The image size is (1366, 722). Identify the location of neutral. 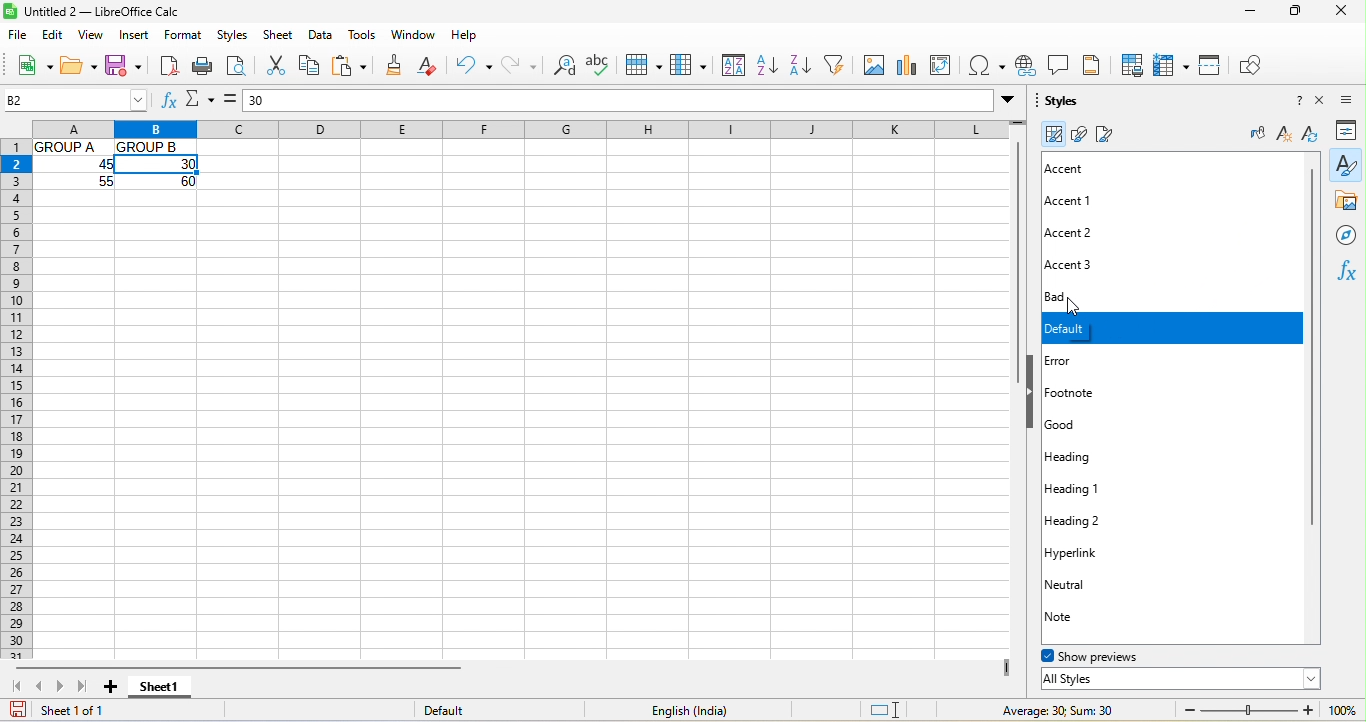
(1082, 584).